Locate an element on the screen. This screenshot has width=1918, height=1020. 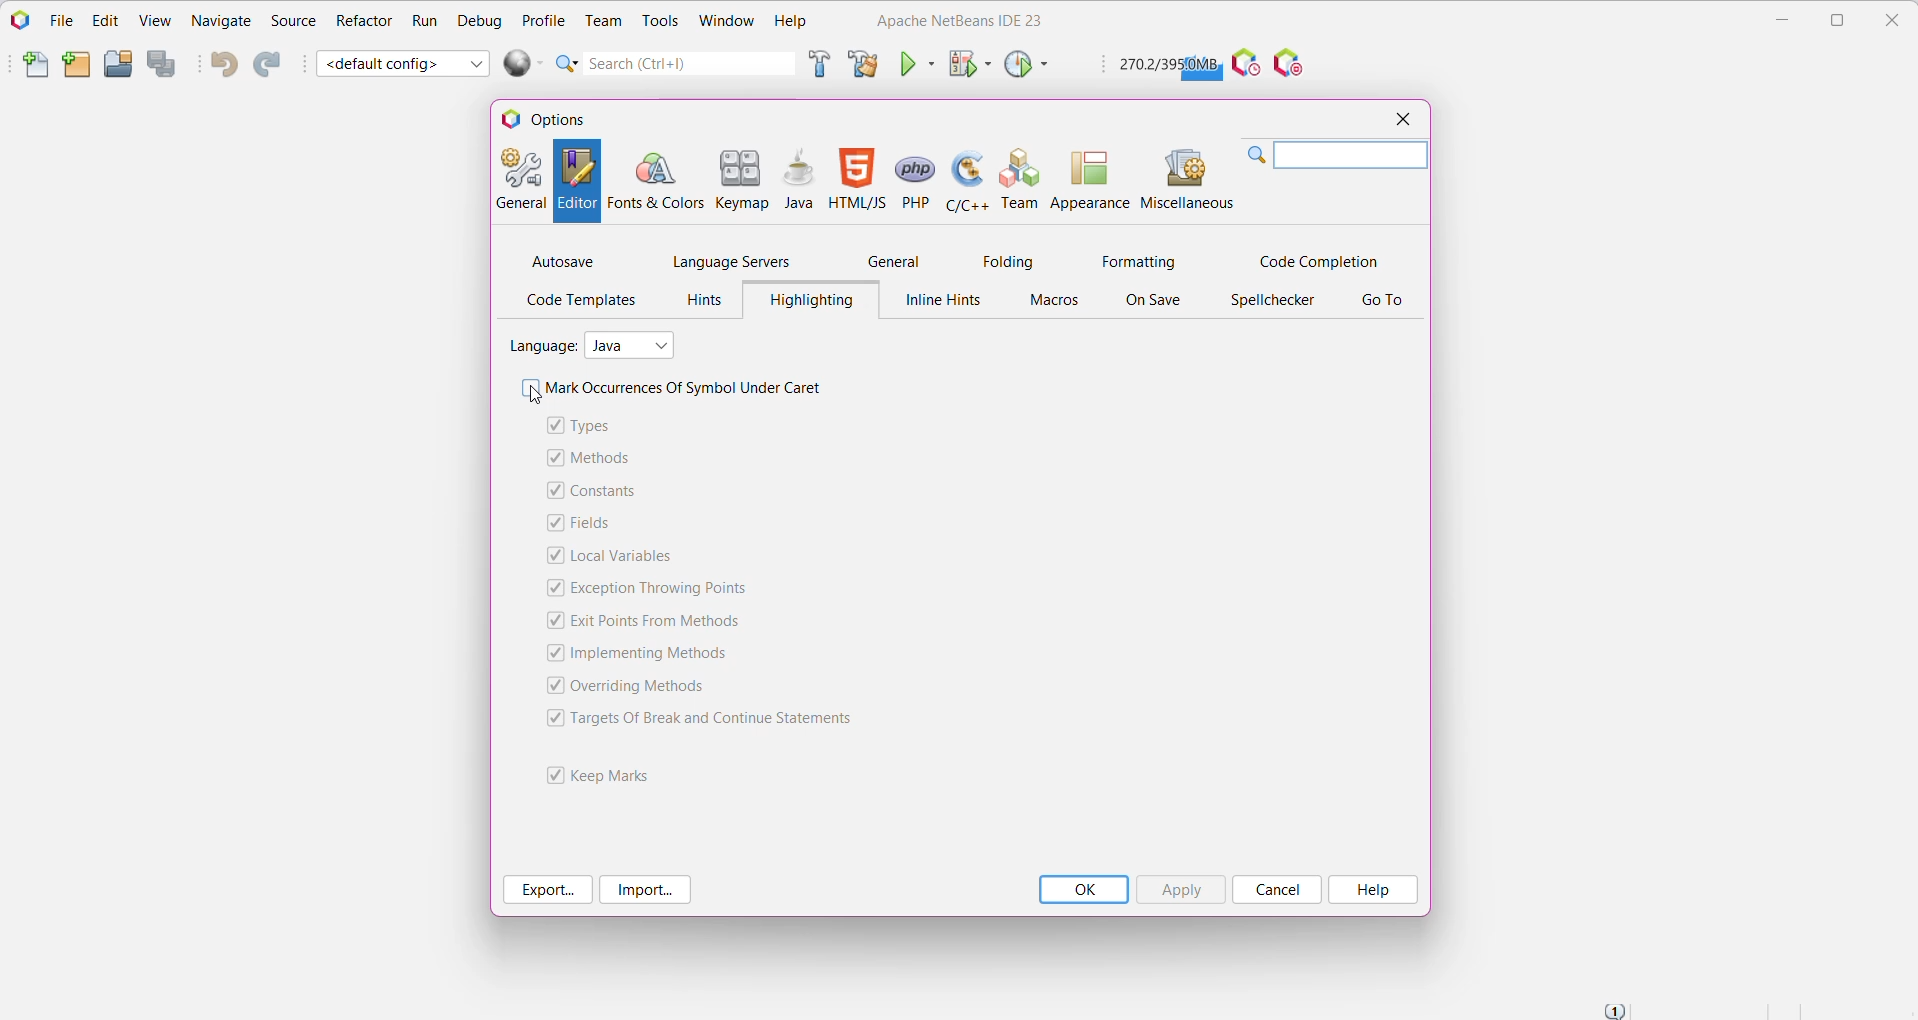
HTML/JS is located at coordinates (856, 180).